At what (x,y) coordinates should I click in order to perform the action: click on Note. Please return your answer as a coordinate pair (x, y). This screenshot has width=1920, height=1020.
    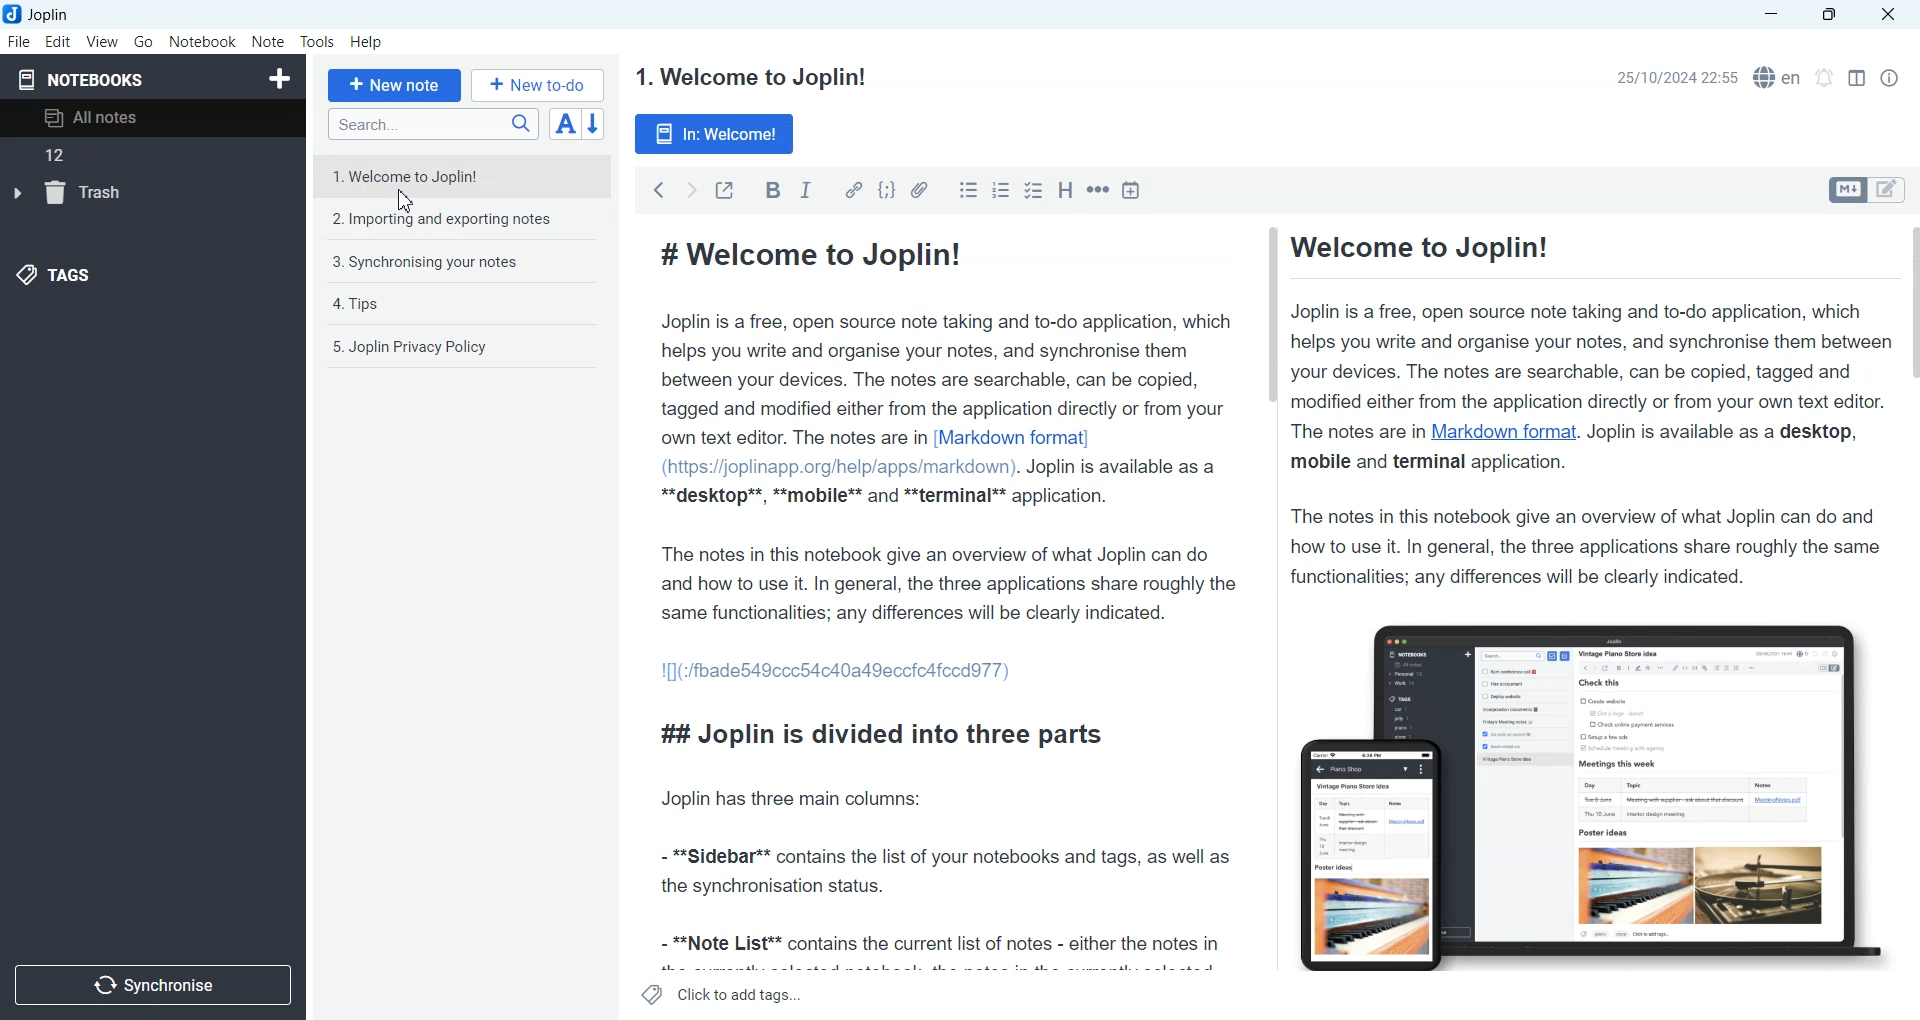
    Looking at the image, I should click on (267, 42).